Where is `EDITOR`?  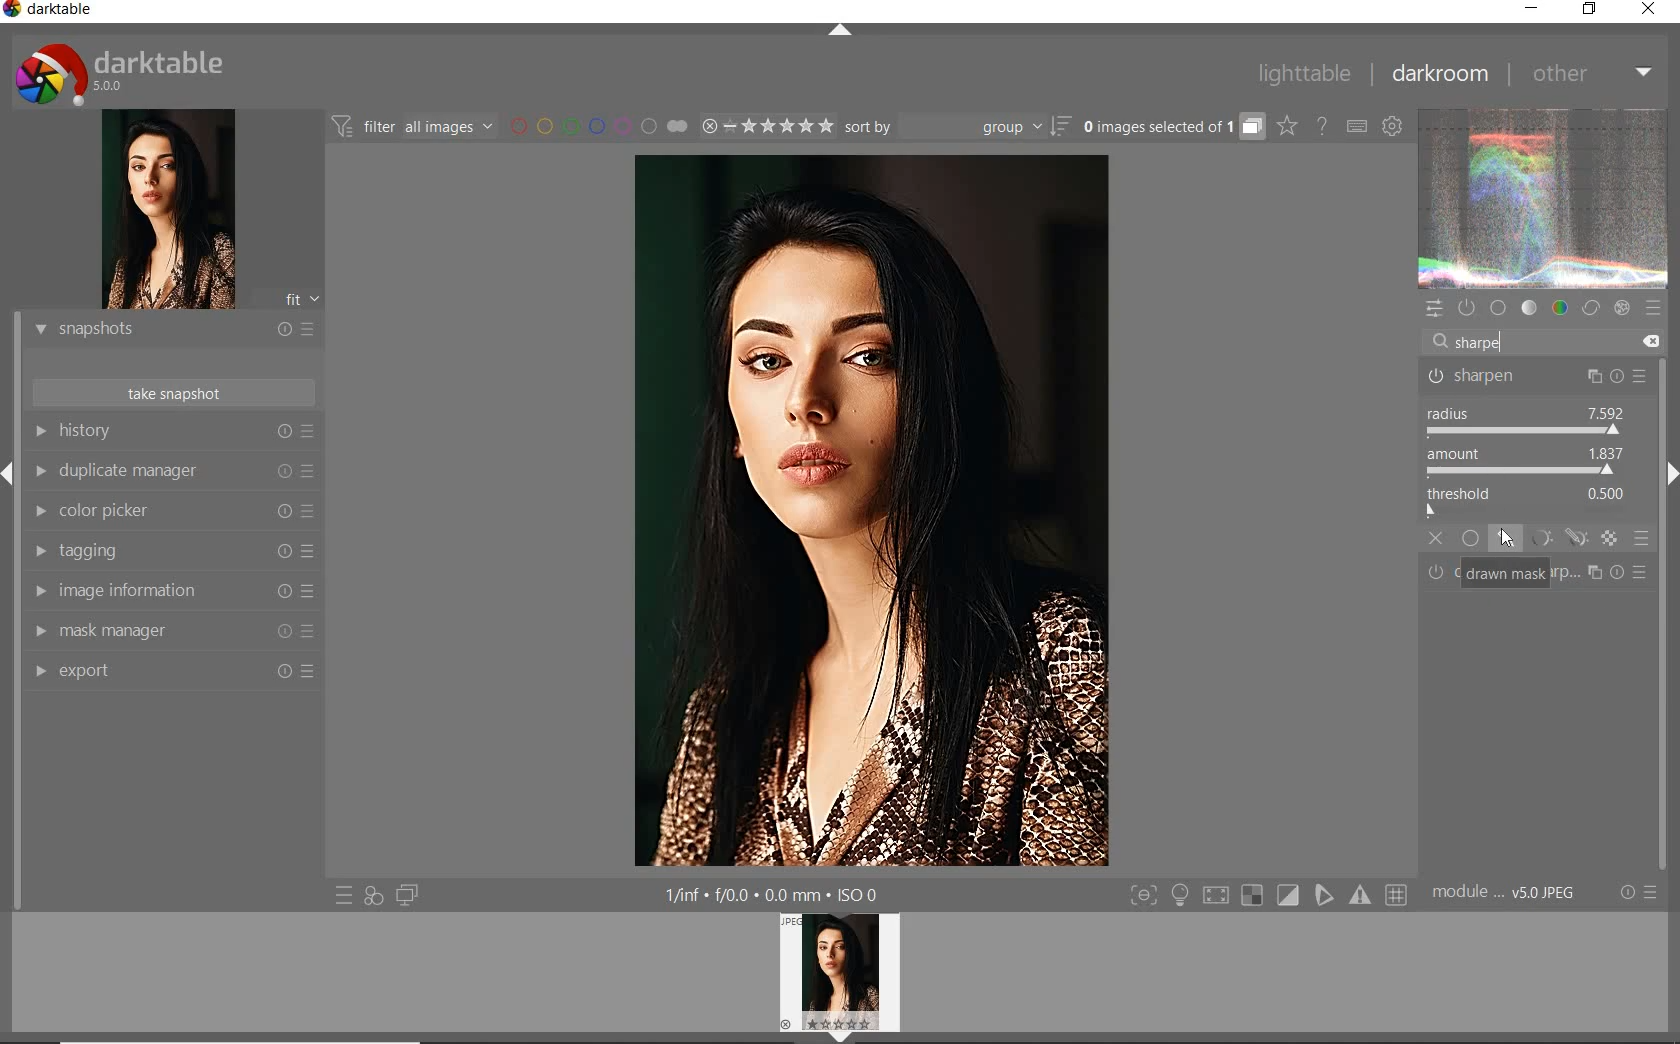 EDITOR is located at coordinates (1454, 346).